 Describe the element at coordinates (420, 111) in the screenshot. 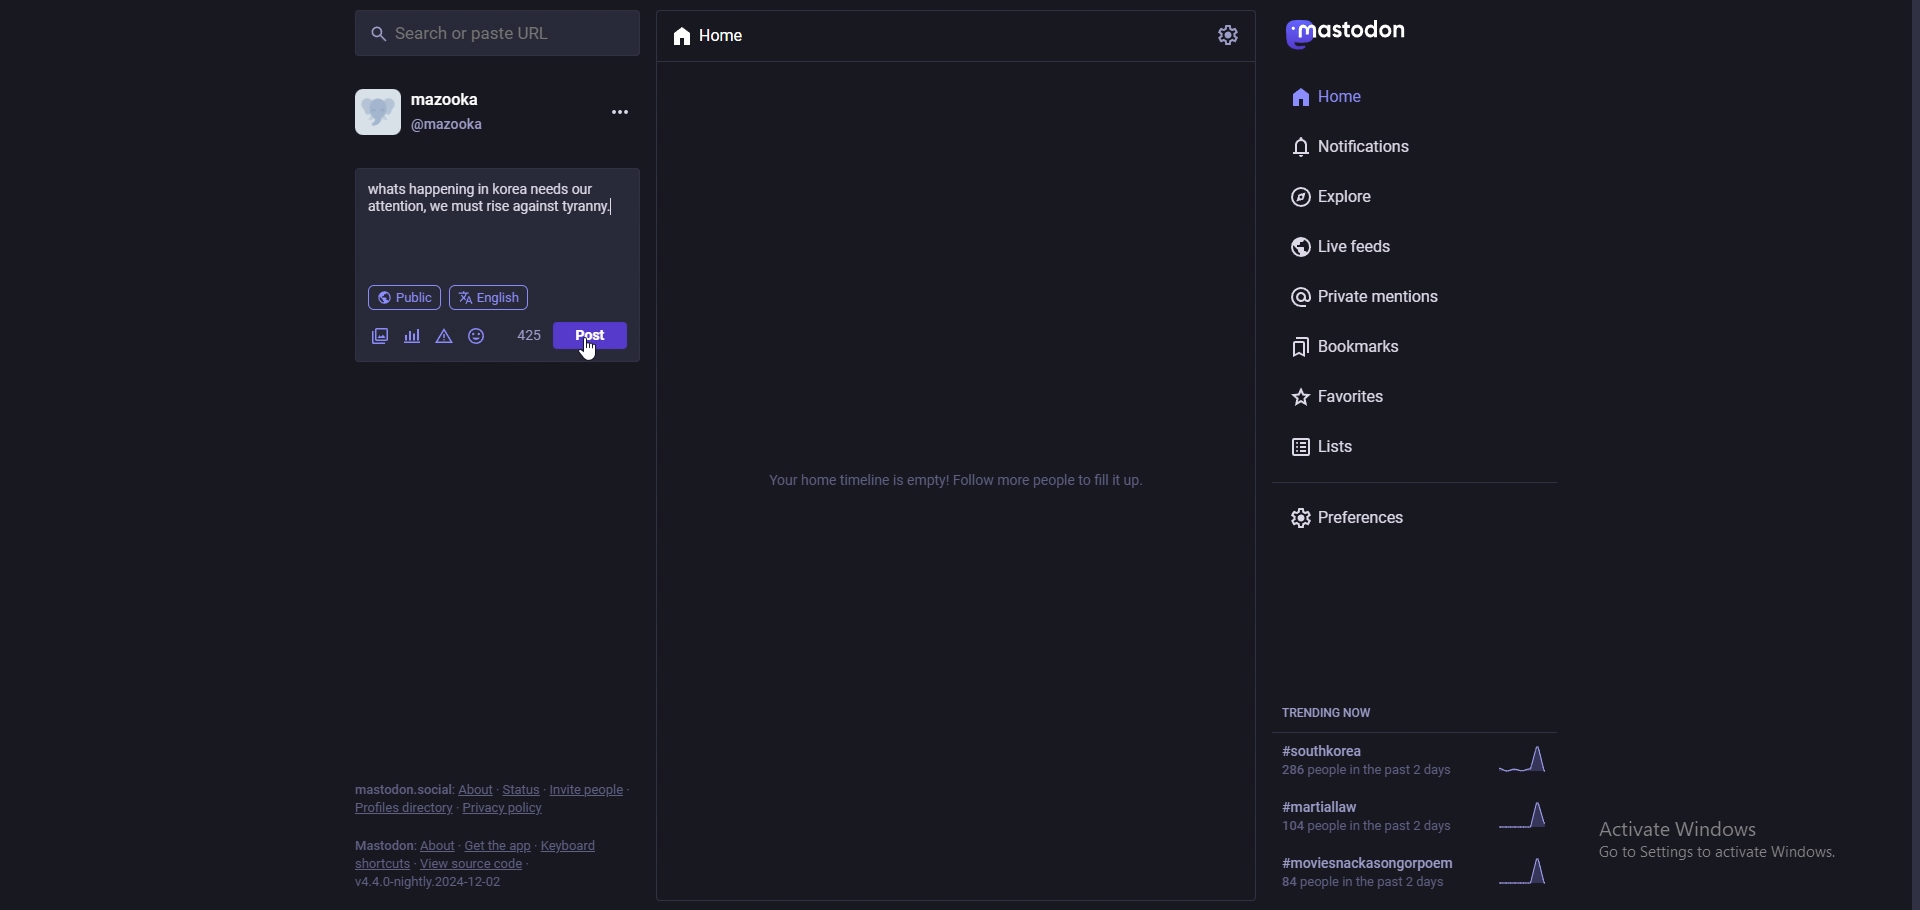

I see `profile` at that location.